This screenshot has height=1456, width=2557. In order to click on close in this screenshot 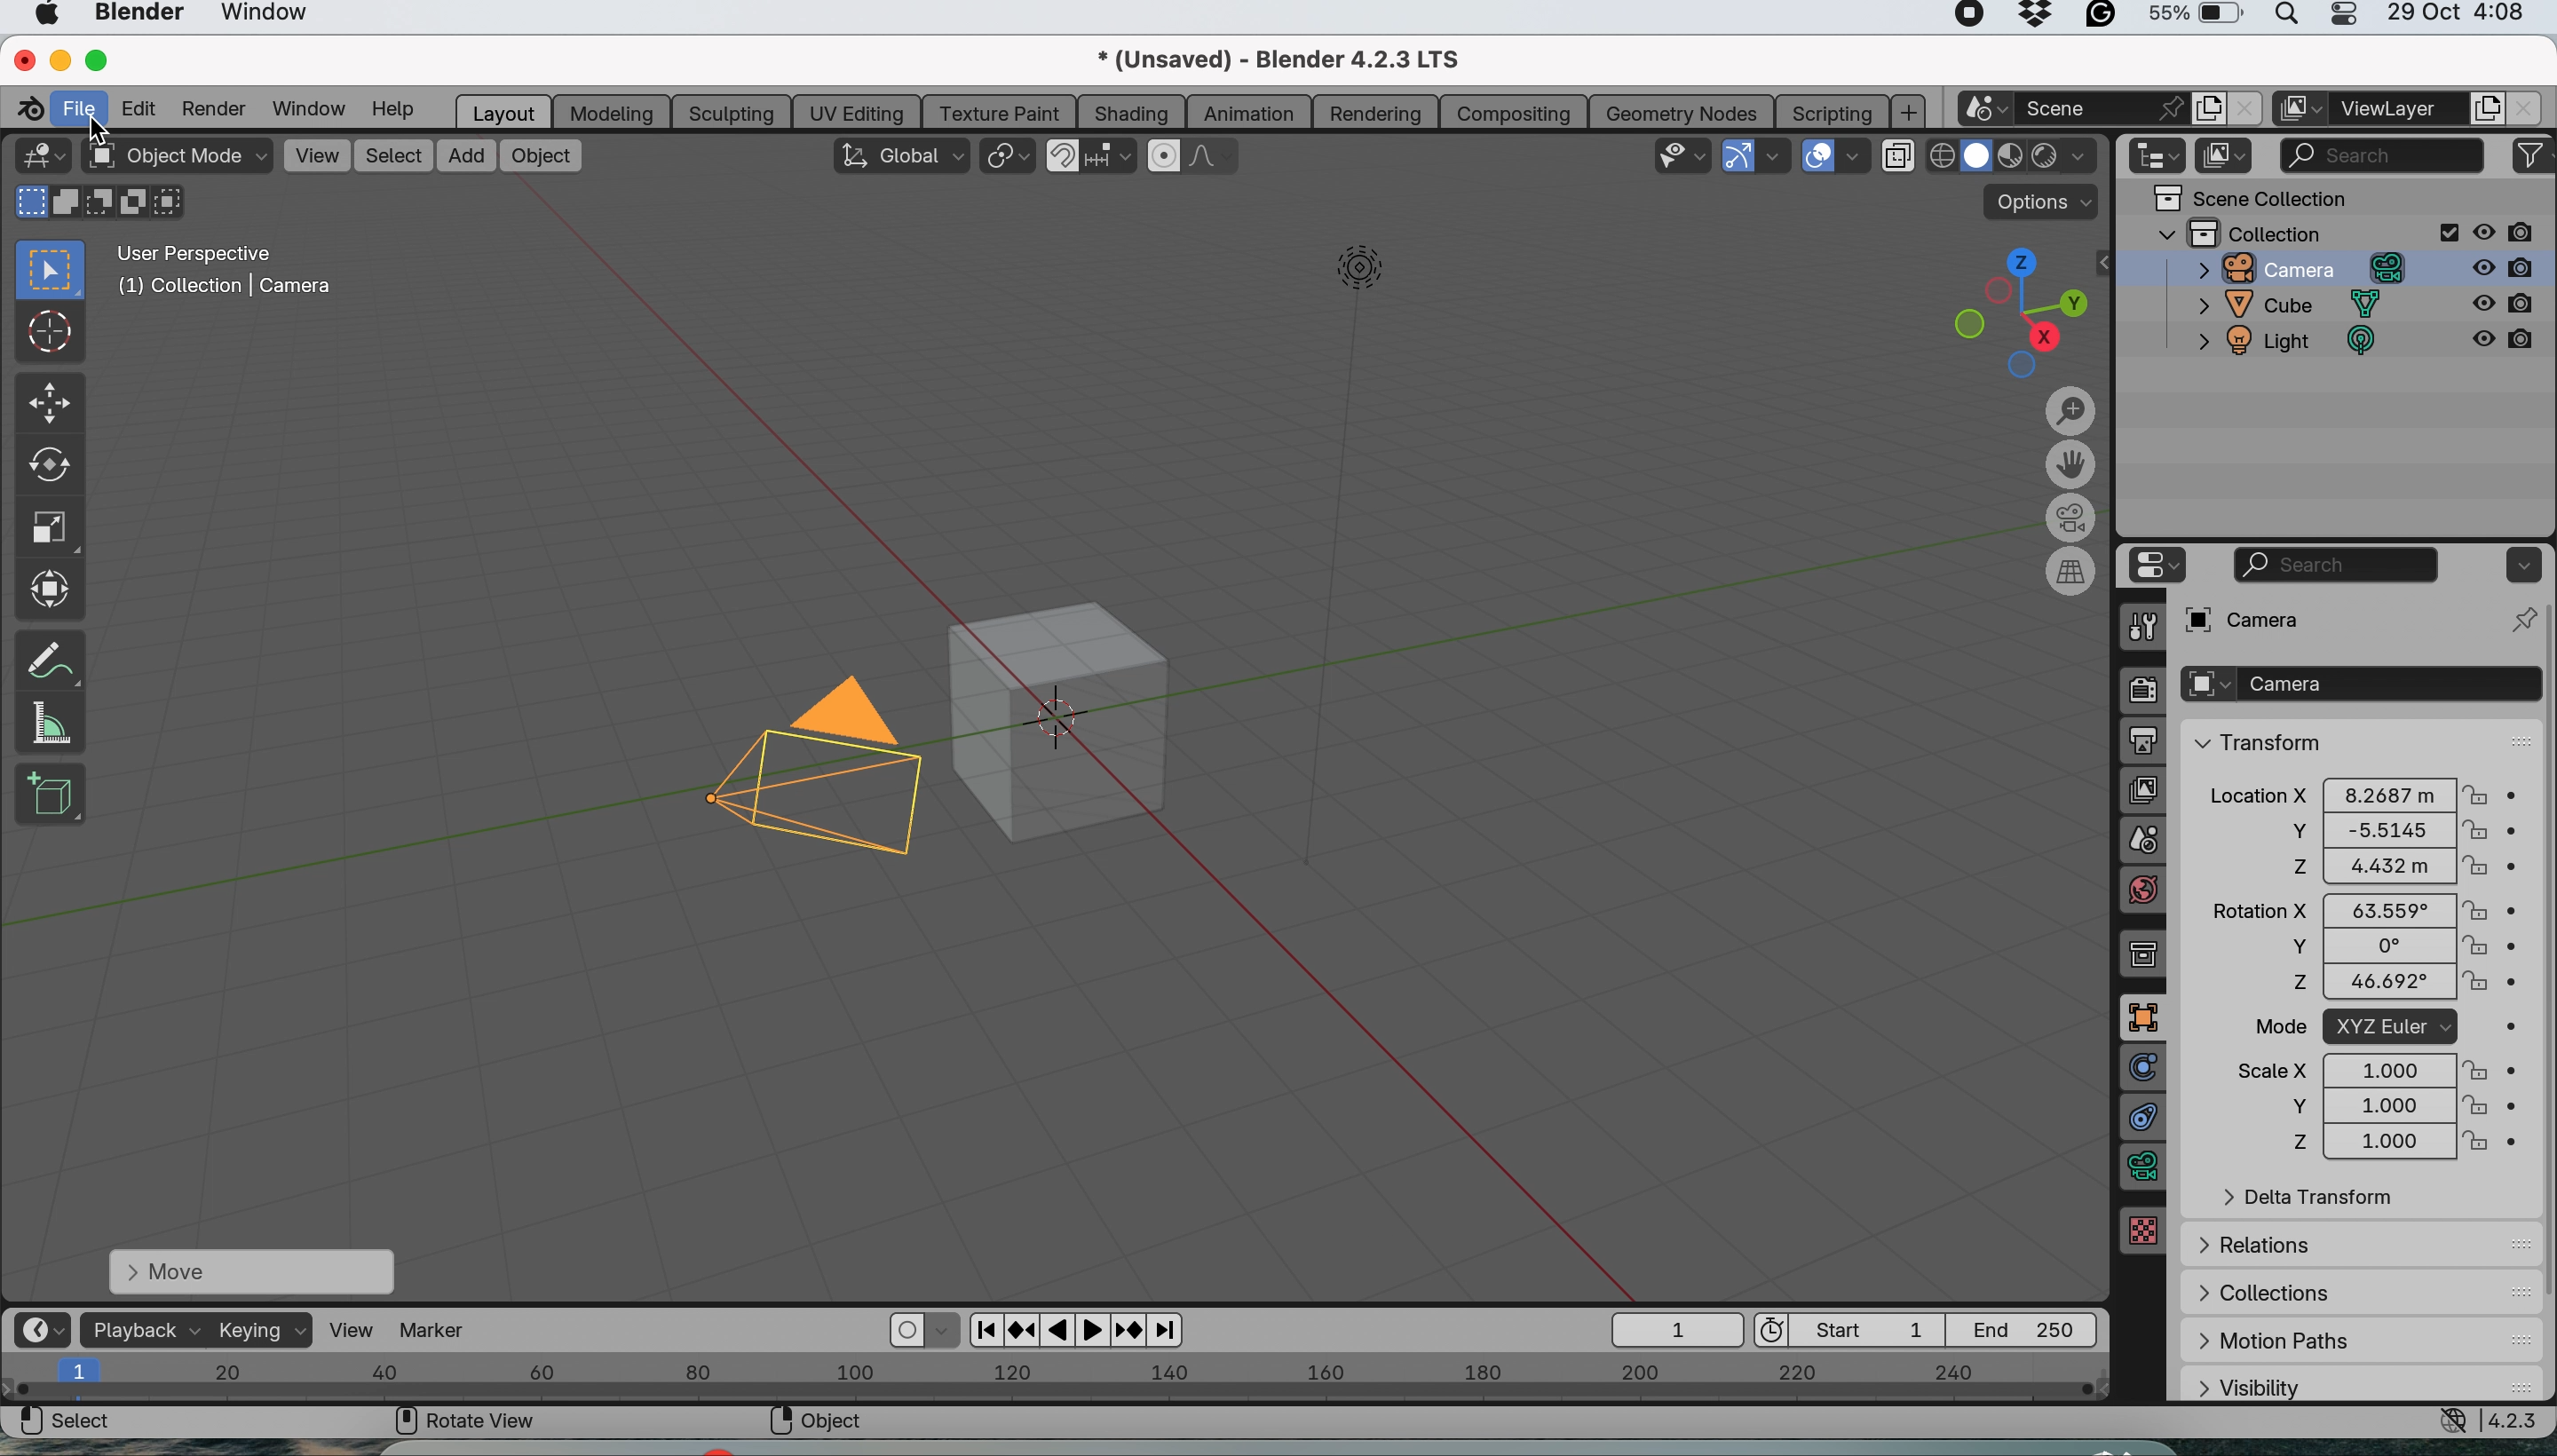, I will do `click(2528, 108)`.